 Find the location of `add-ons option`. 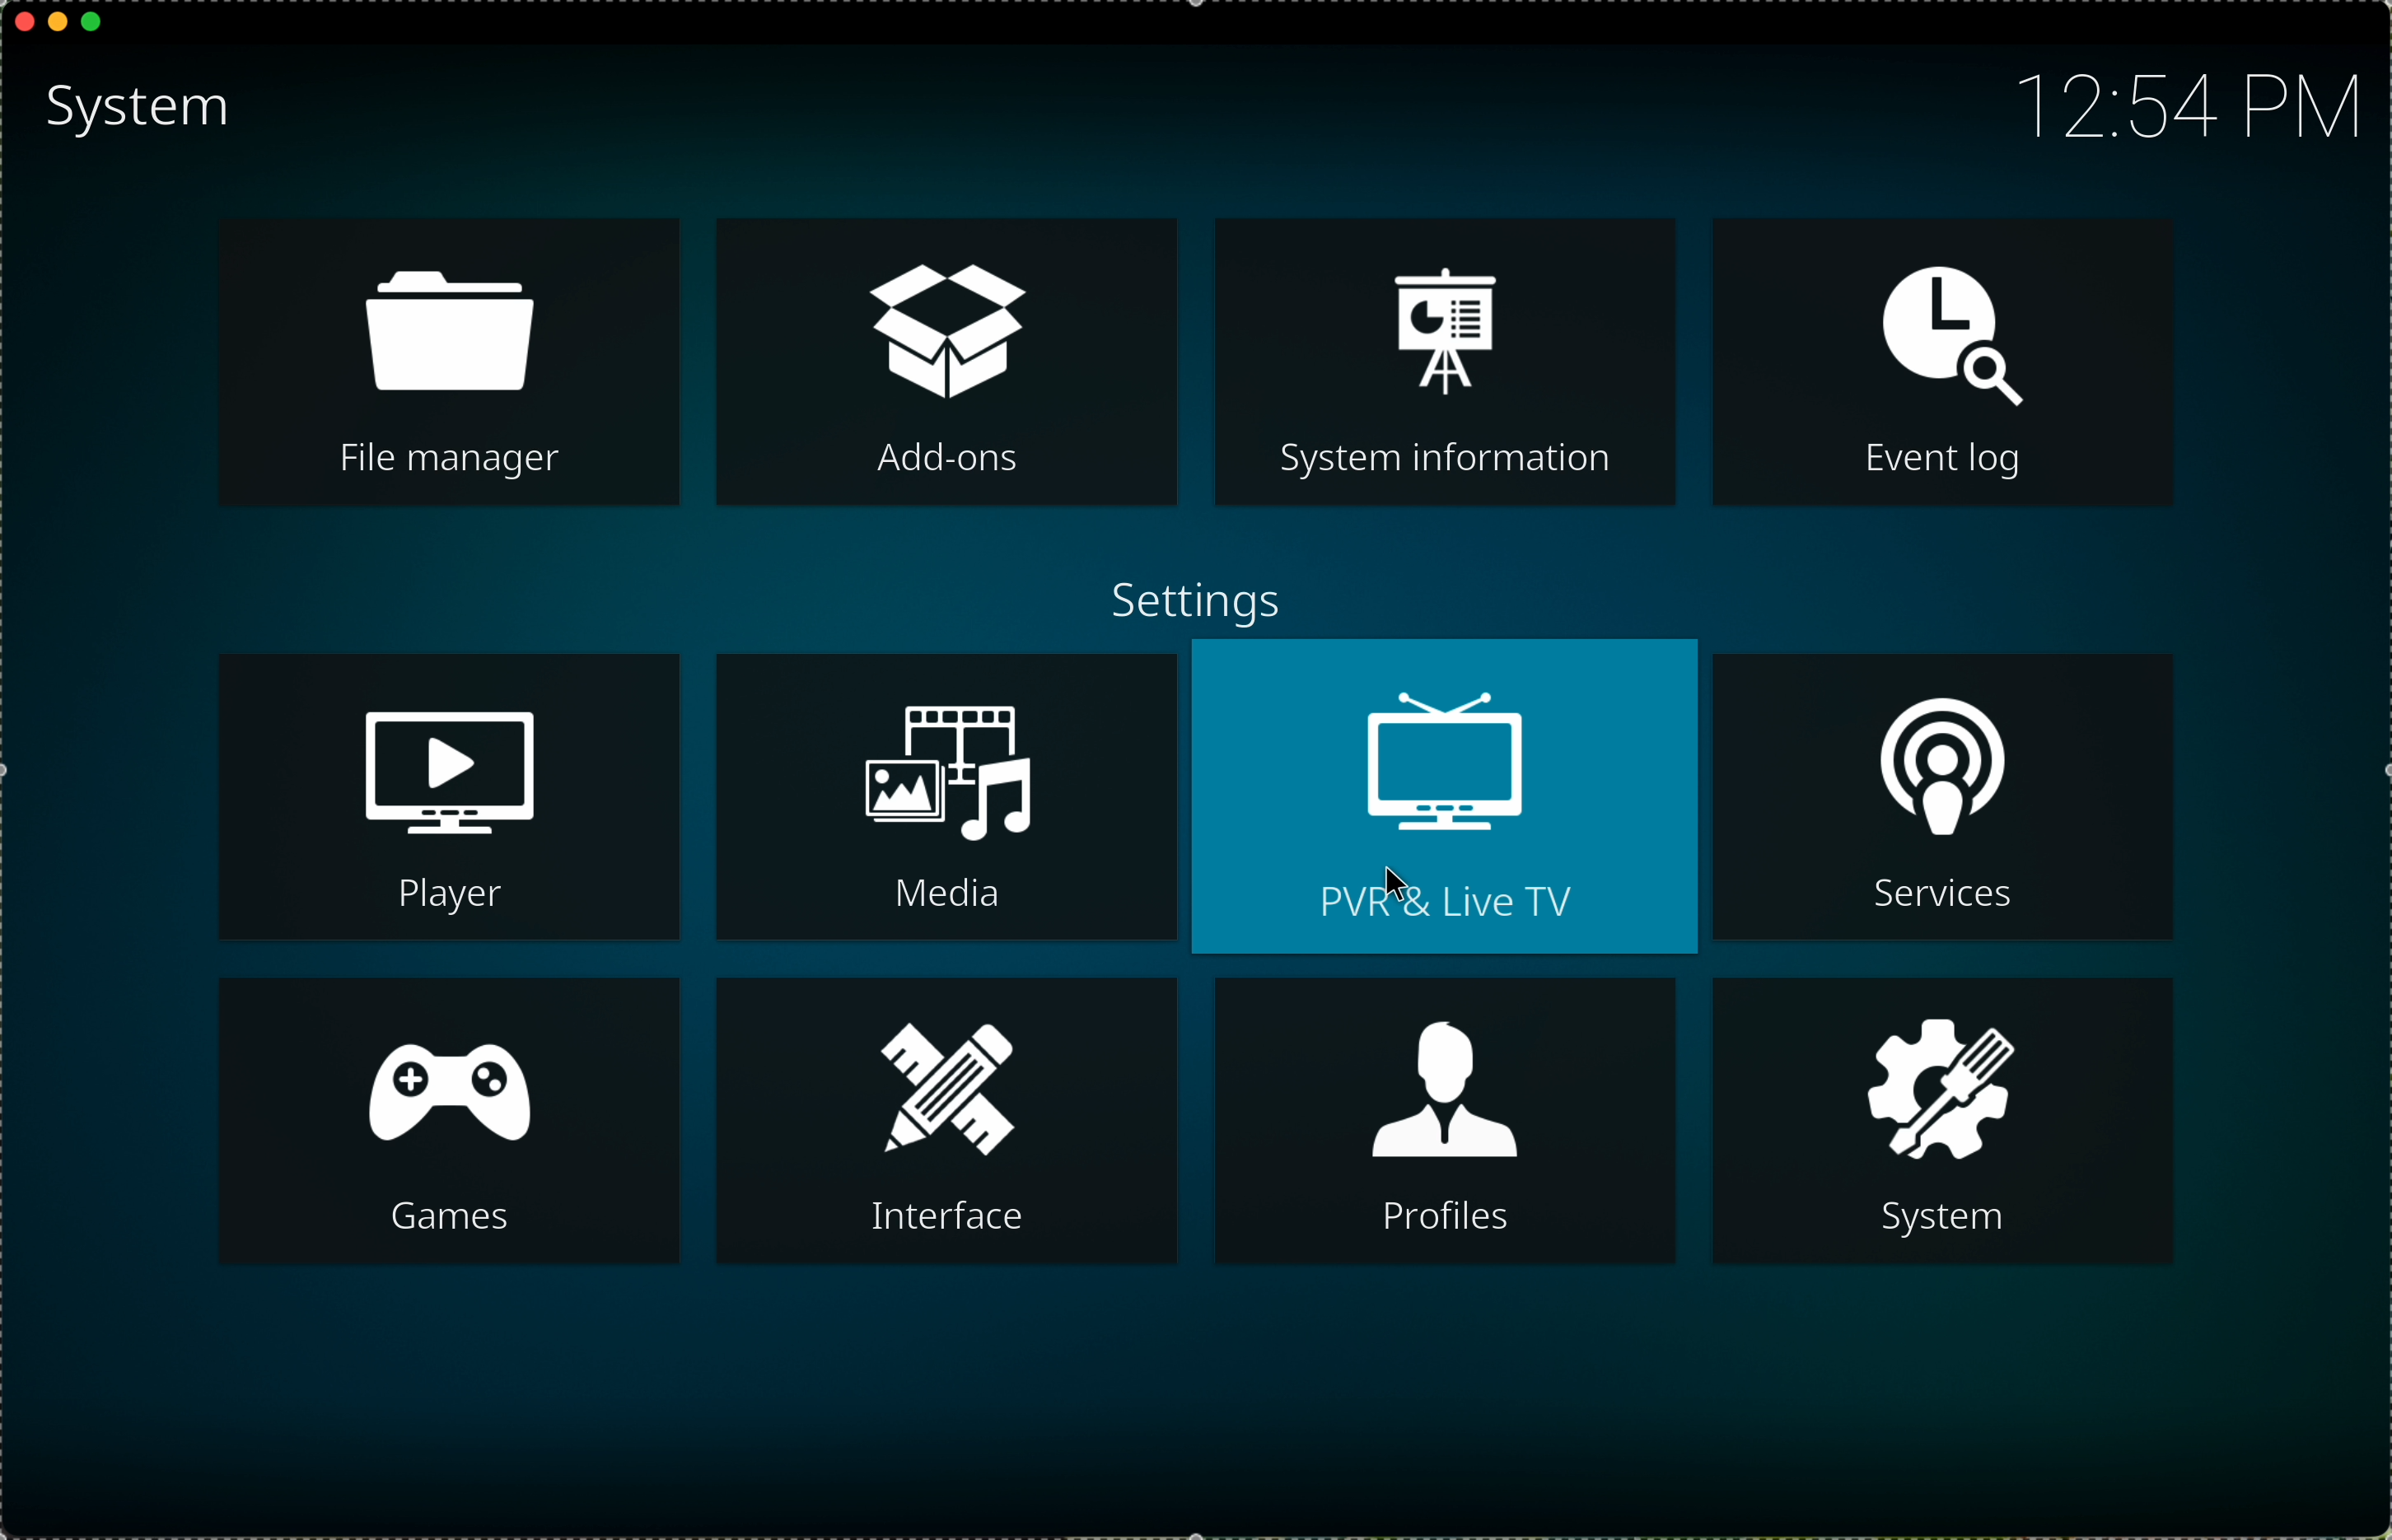

add-ons option is located at coordinates (951, 363).